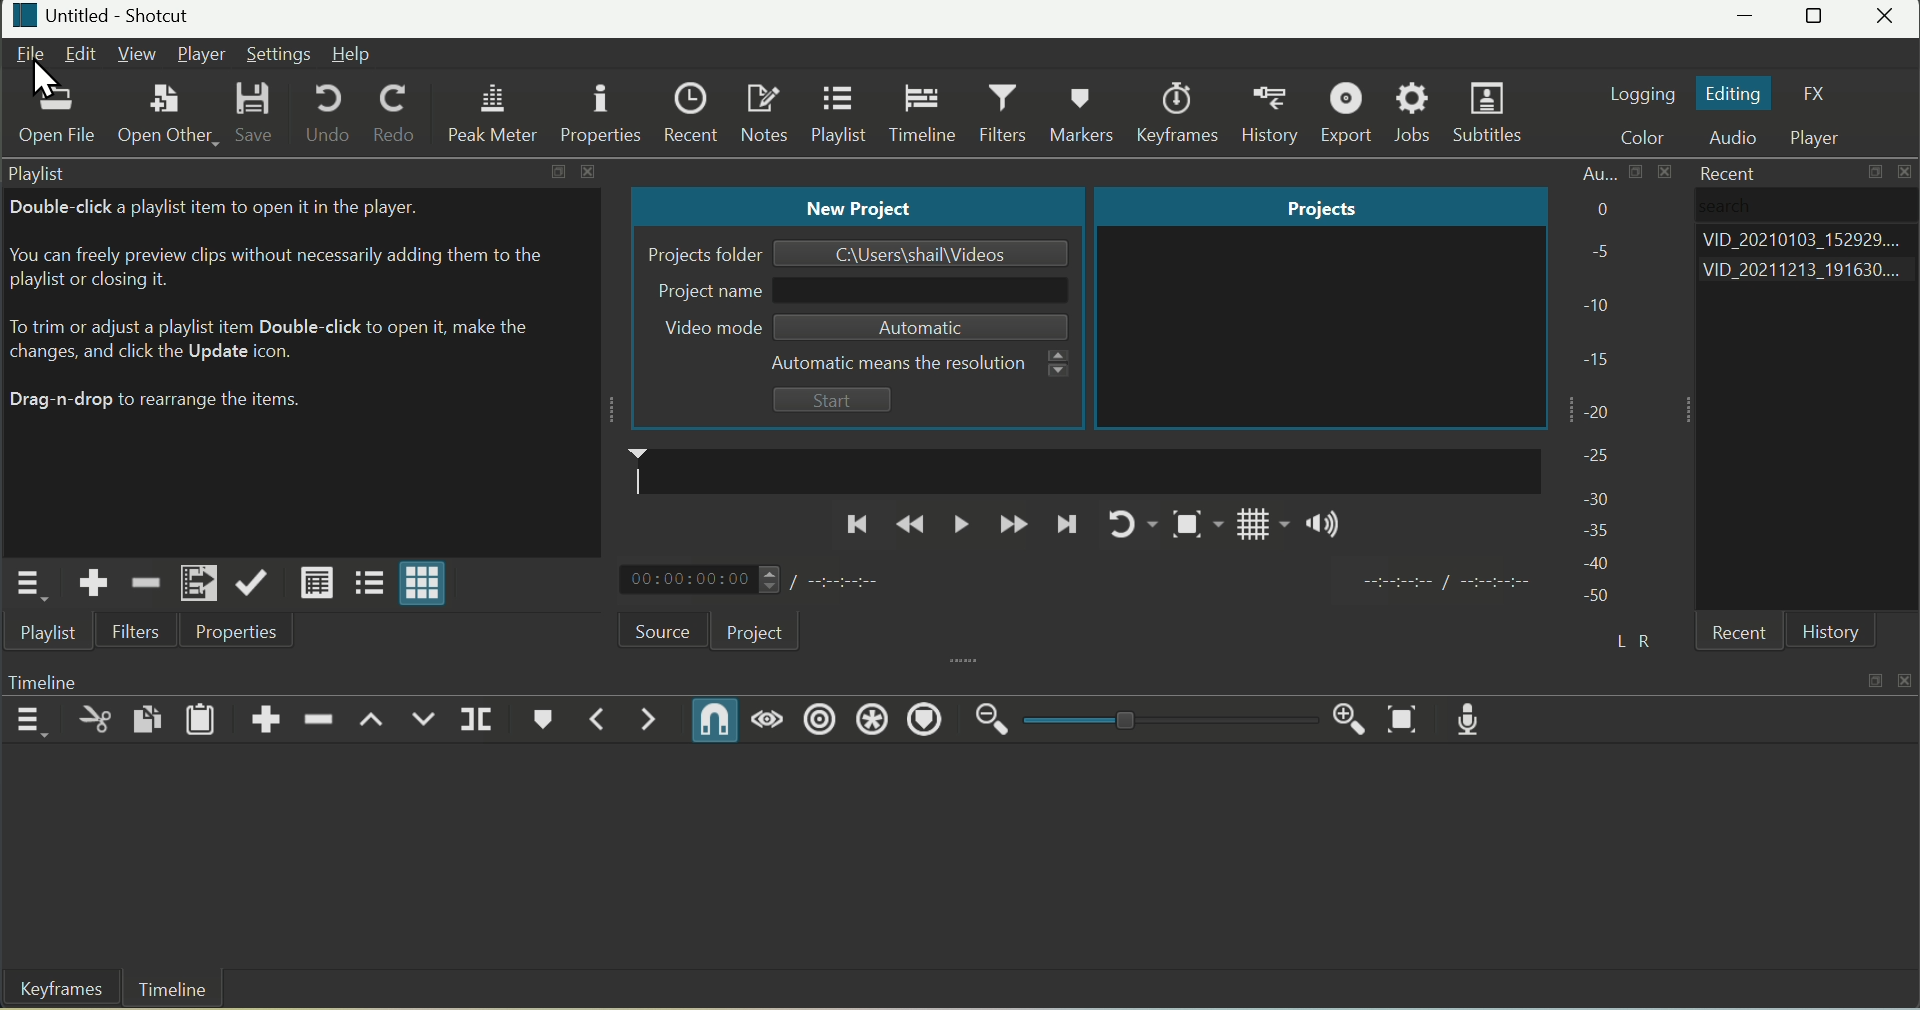  Describe the element at coordinates (931, 721) in the screenshot. I see `Ripple Markers` at that location.